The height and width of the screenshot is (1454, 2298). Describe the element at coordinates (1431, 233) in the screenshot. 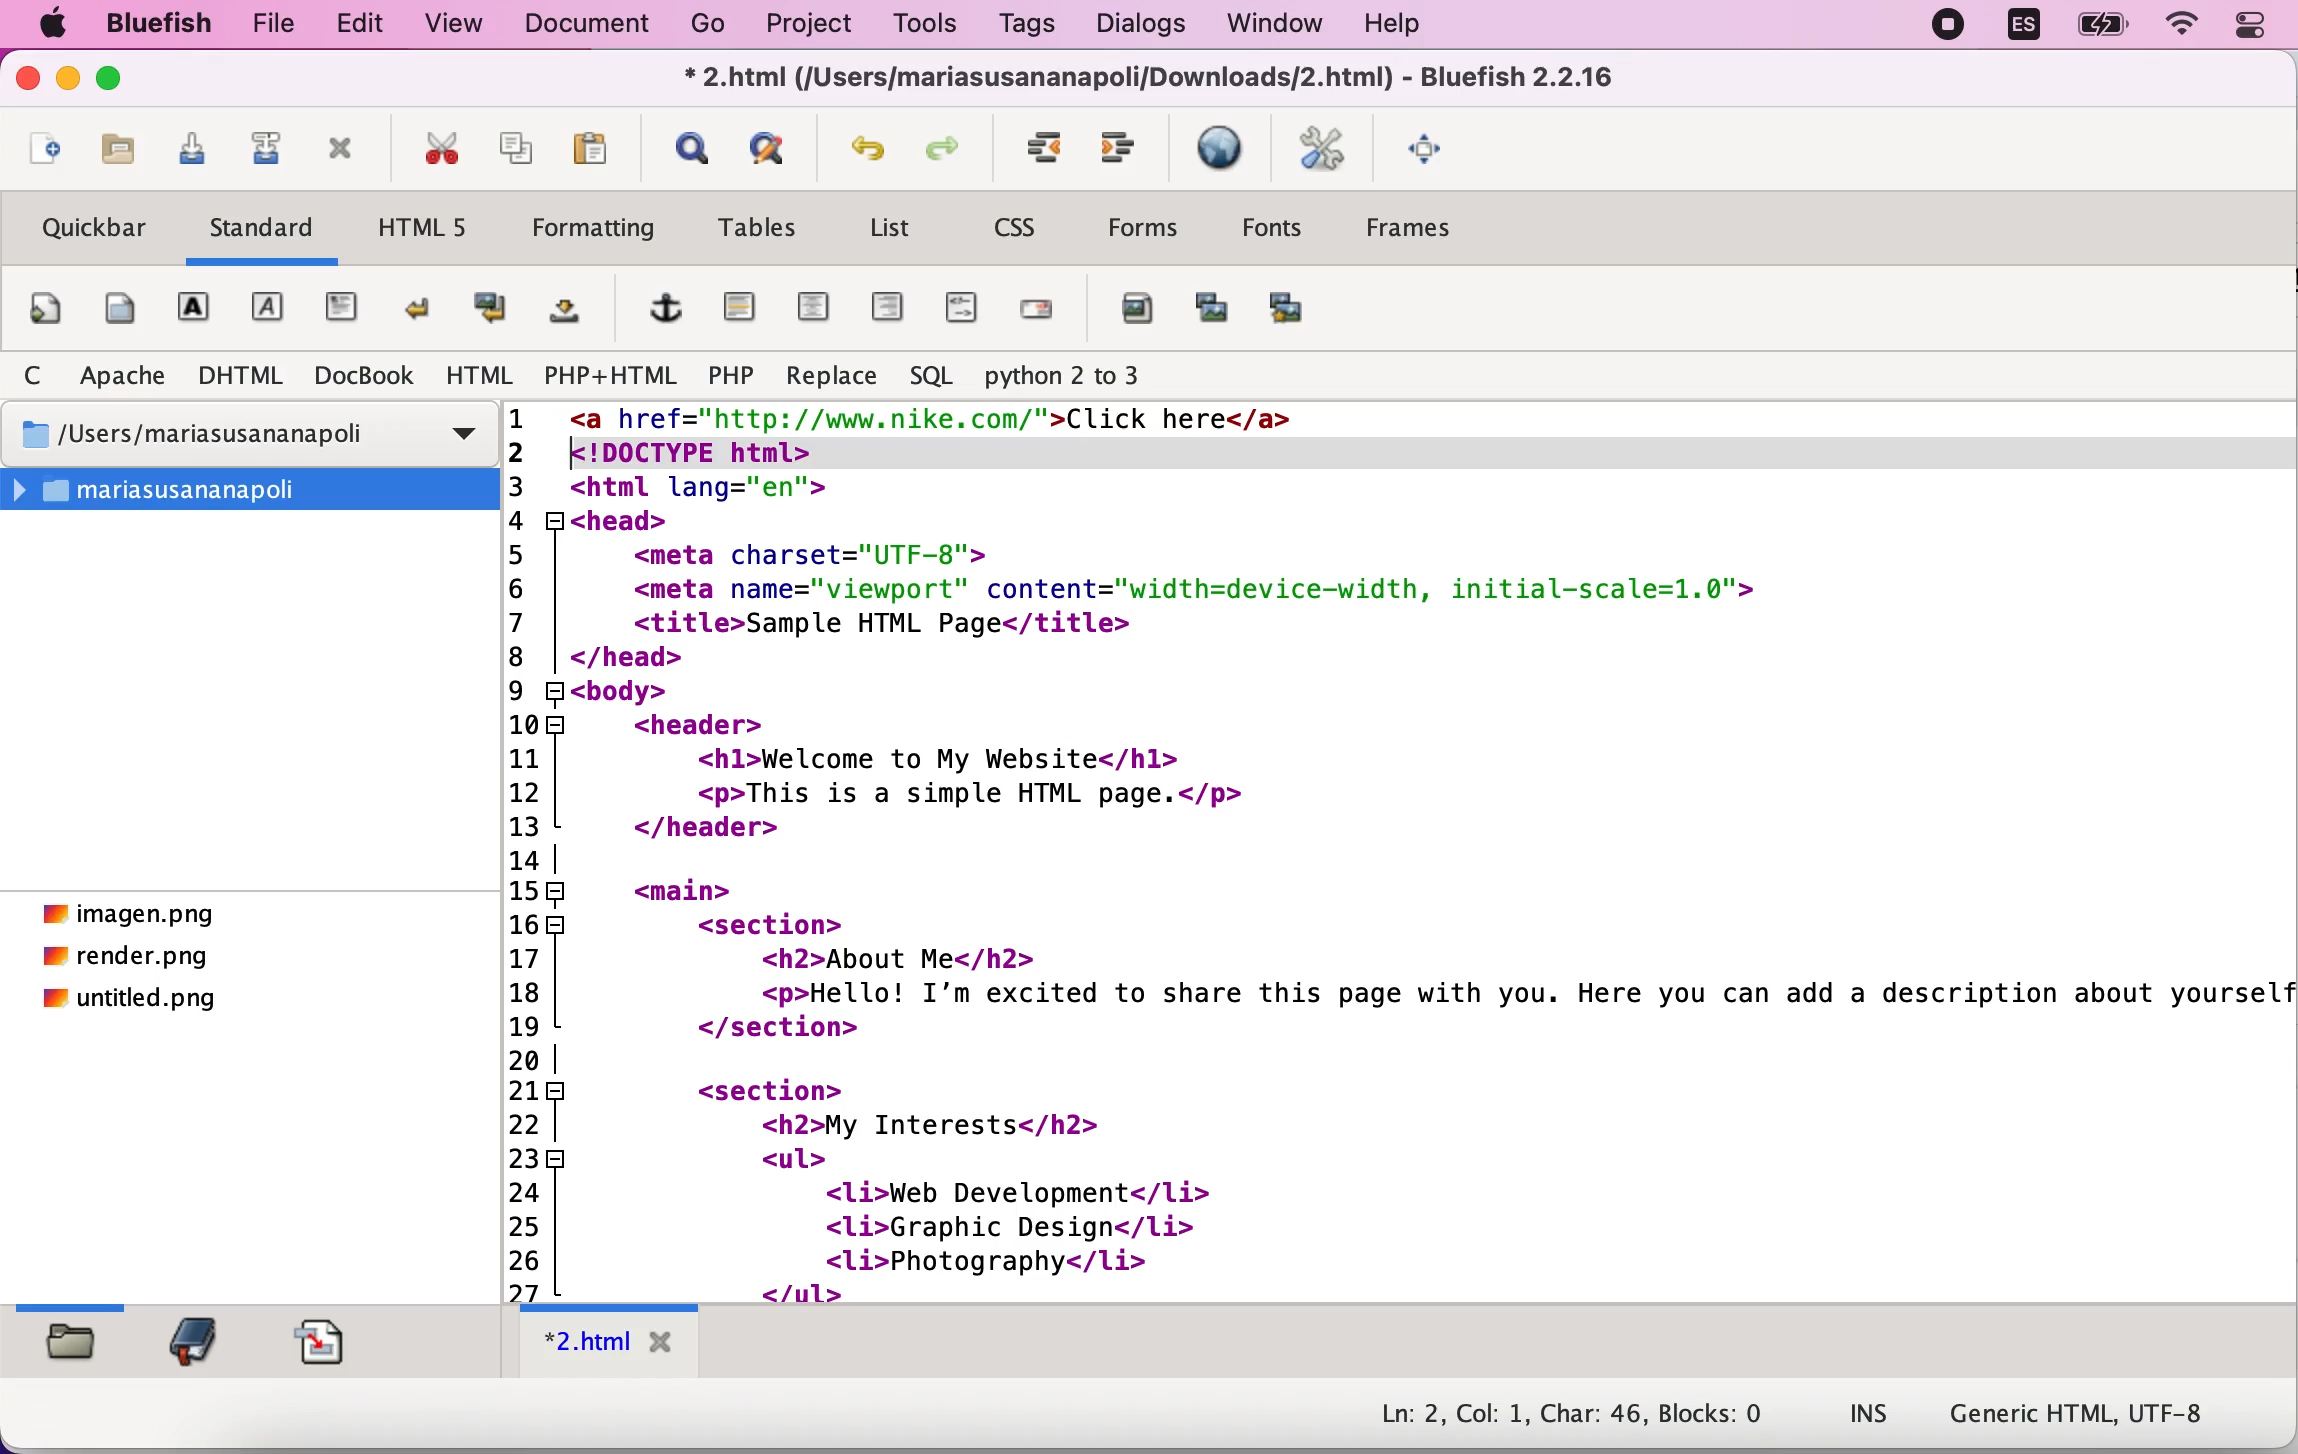

I see `frames` at that location.